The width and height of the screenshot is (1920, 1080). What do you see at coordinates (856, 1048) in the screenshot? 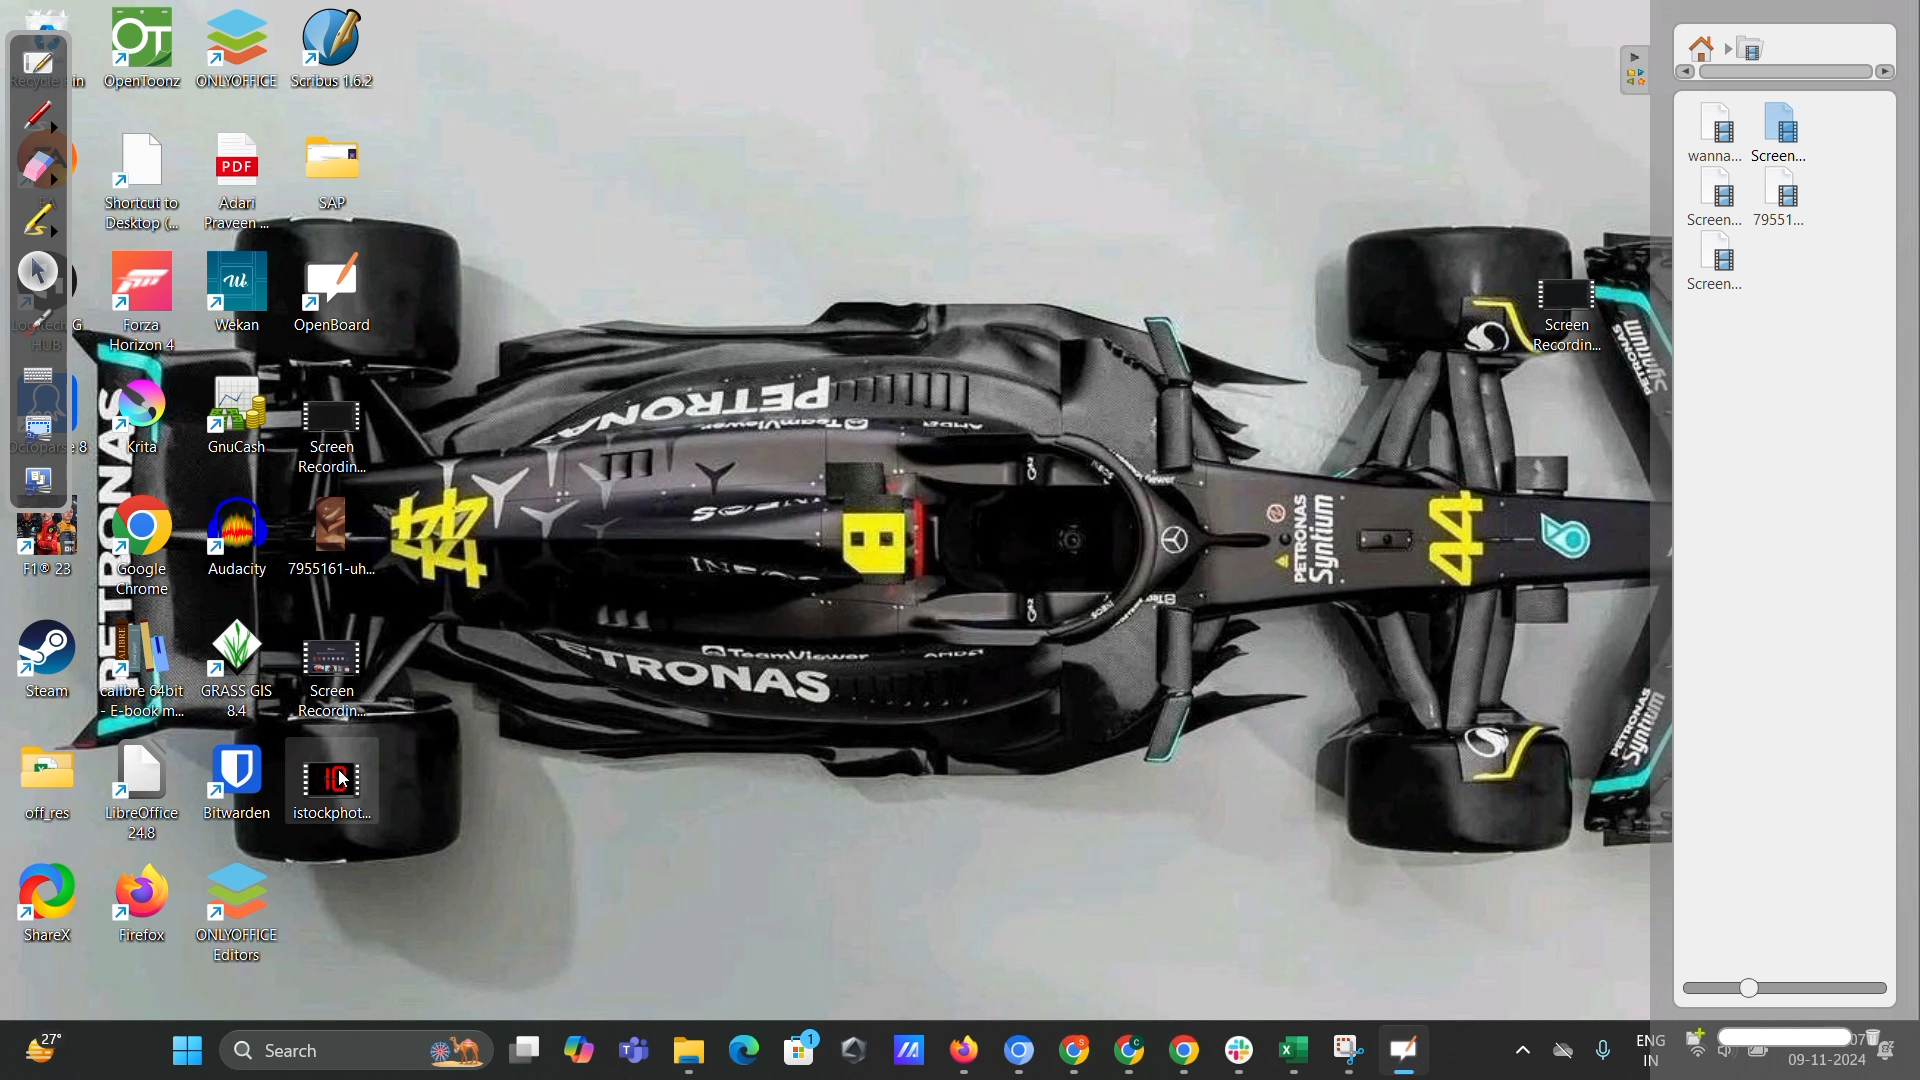
I see `shortcut on desktop taskbar` at bounding box center [856, 1048].